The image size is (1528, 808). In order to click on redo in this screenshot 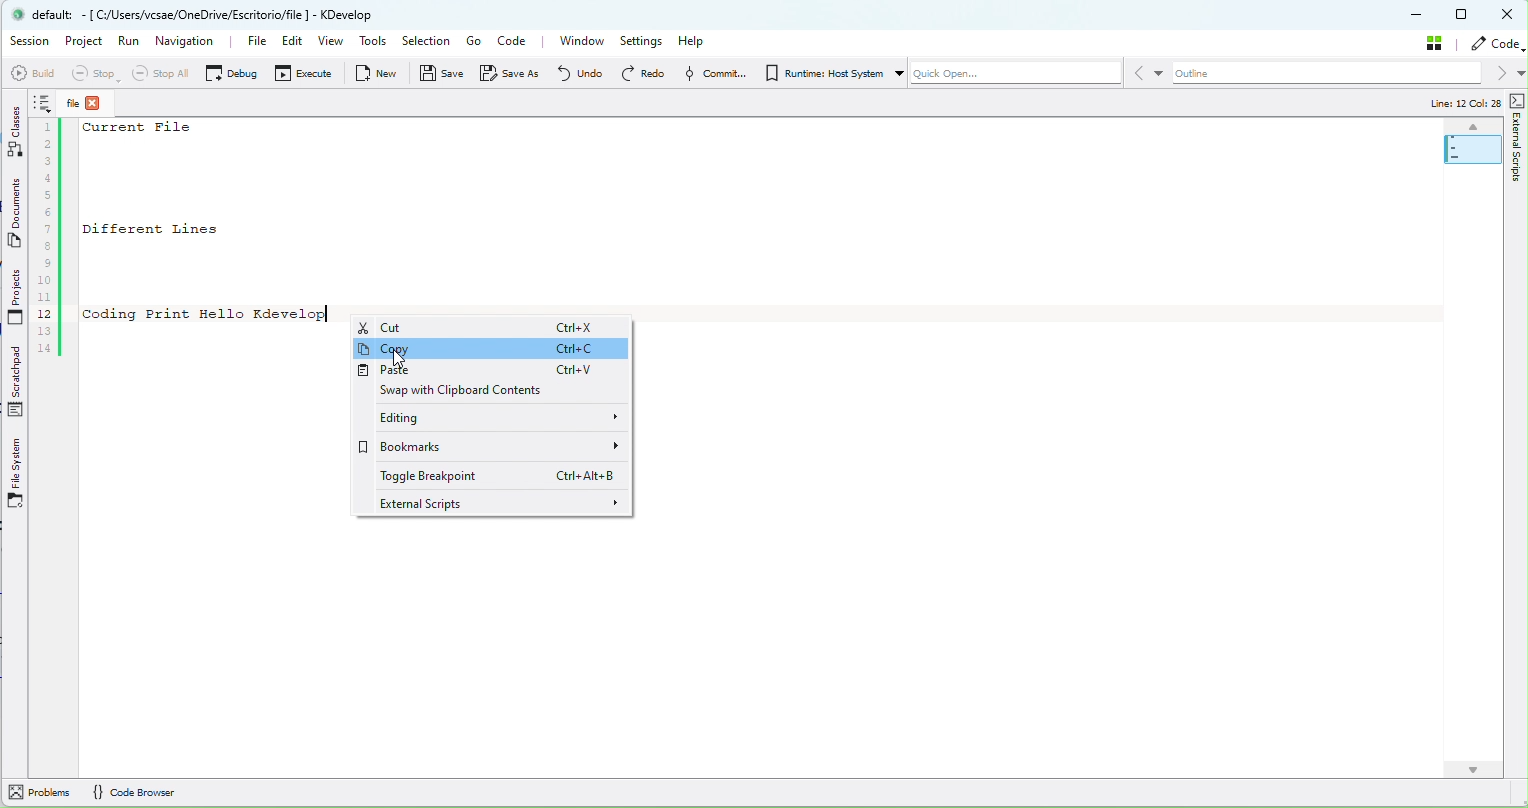, I will do `click(642, 73)`.